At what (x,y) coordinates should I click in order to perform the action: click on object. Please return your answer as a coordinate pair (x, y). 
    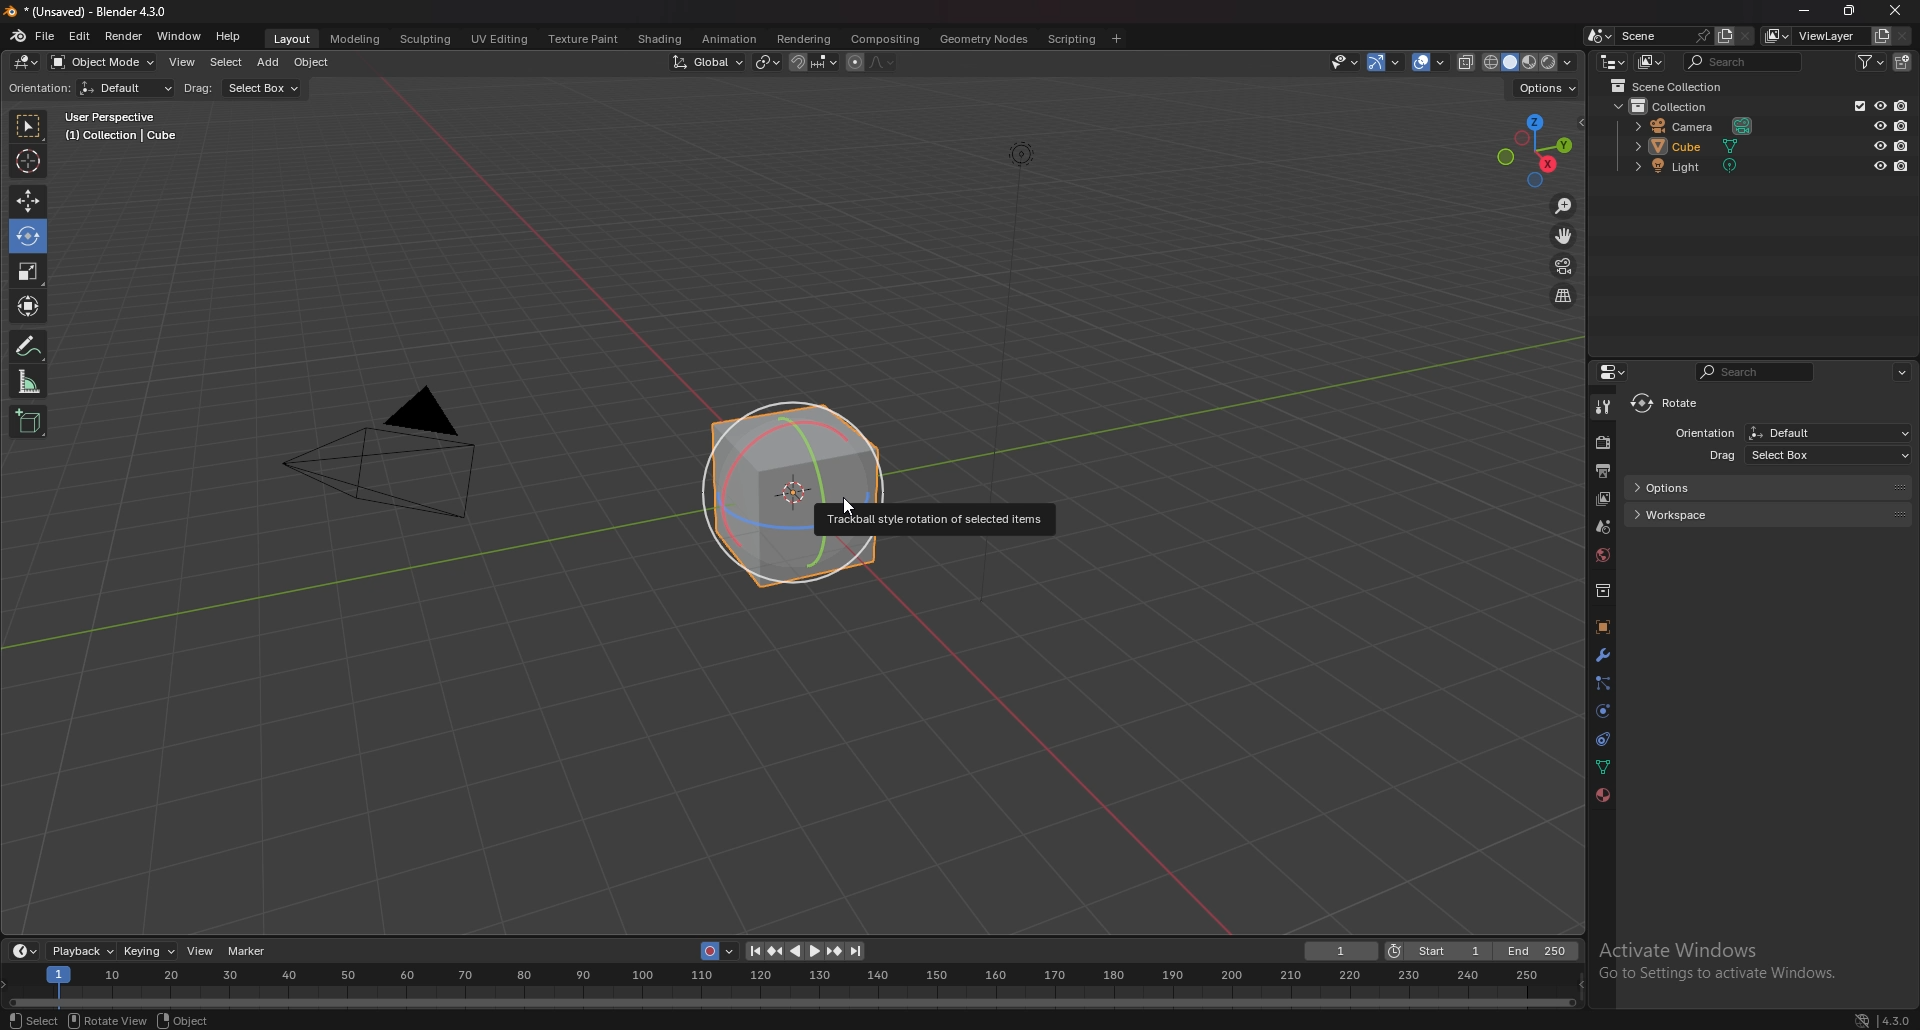
    Looking at the image, I should click on (1603, 627).